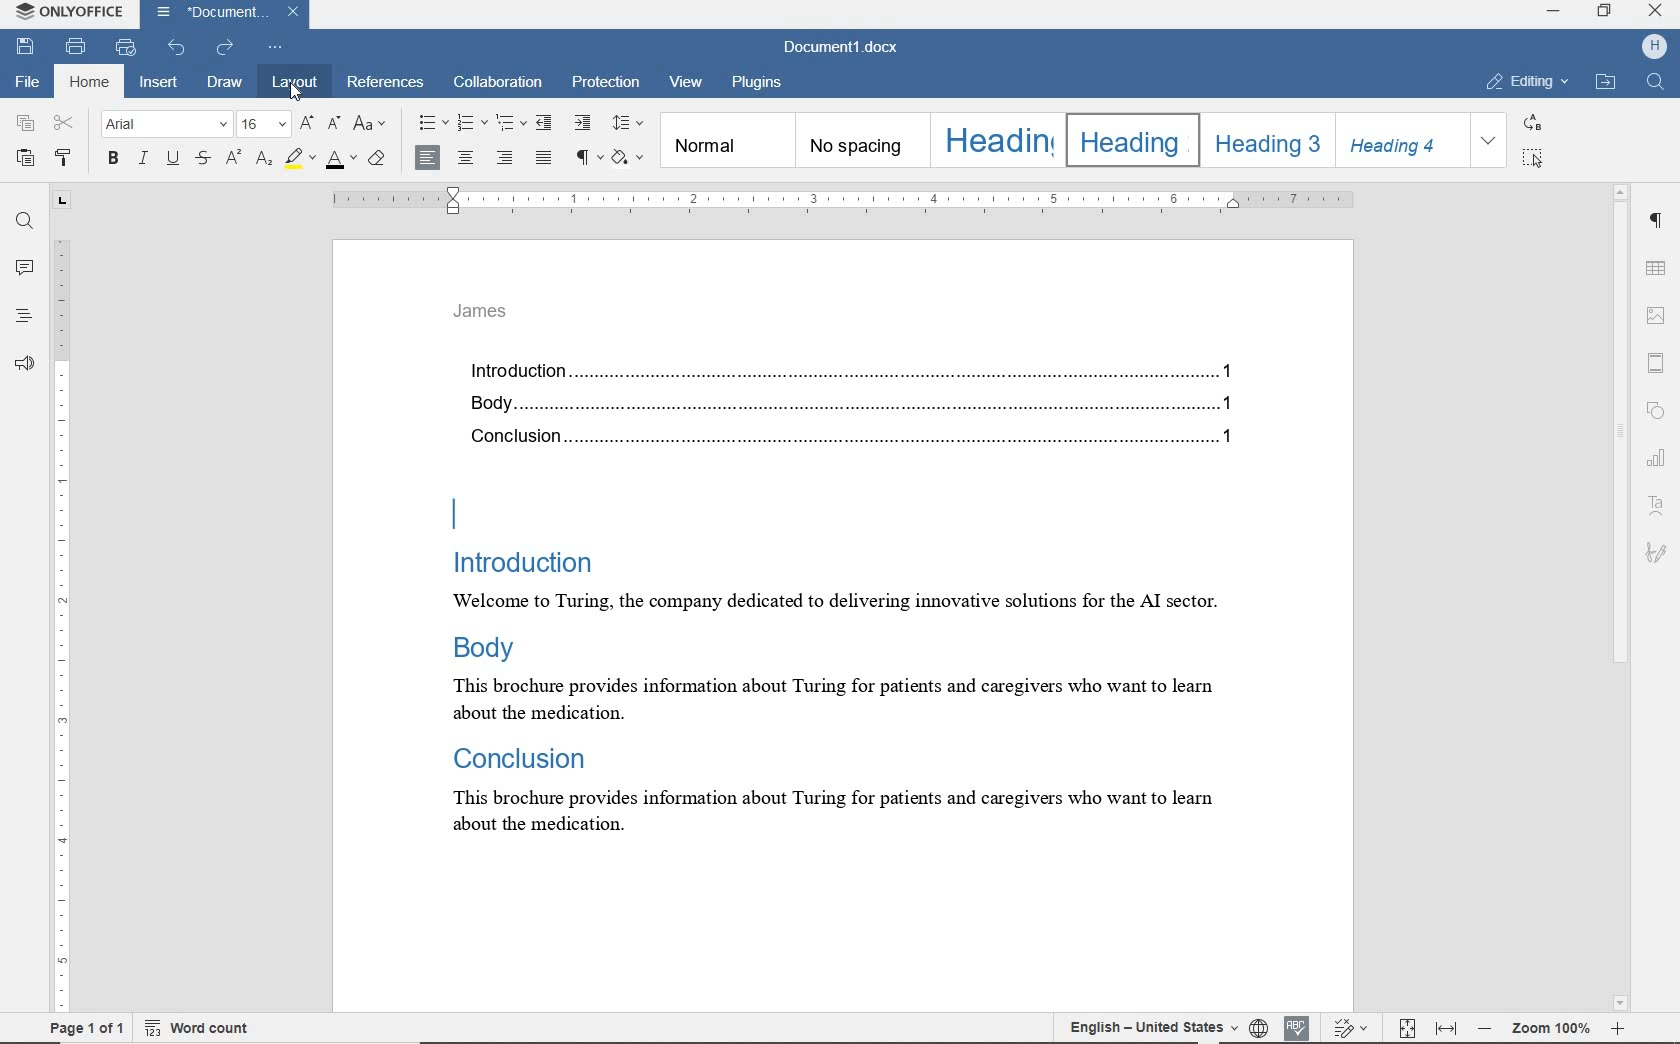 The height and width of the screenshot is (1044, 1680). What do you see at coordinates (203, 159) in the screenshot?
I see `strikethrough` at bounding box center [203, 159].